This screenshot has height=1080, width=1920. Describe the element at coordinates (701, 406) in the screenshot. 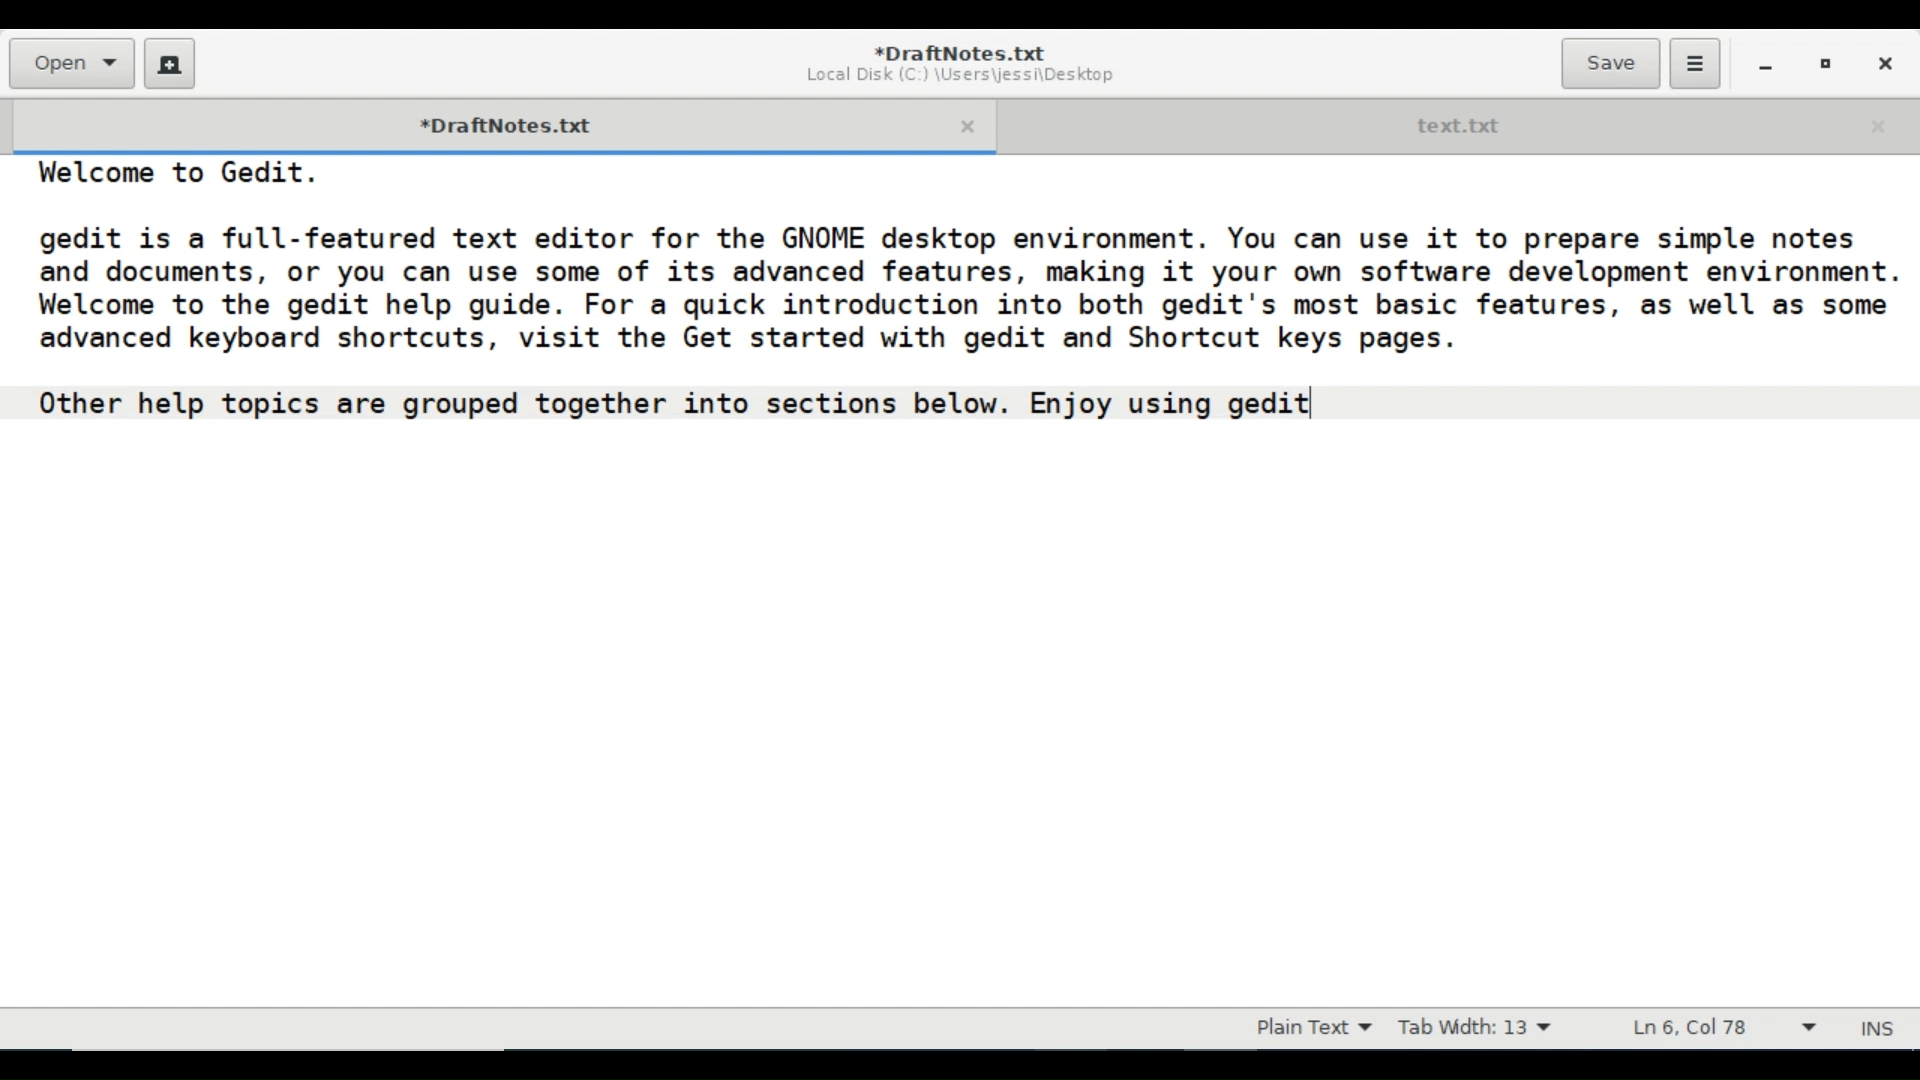

I see `Other help topics are grouped together into sections below. Enjoy using gedit]` at that location.